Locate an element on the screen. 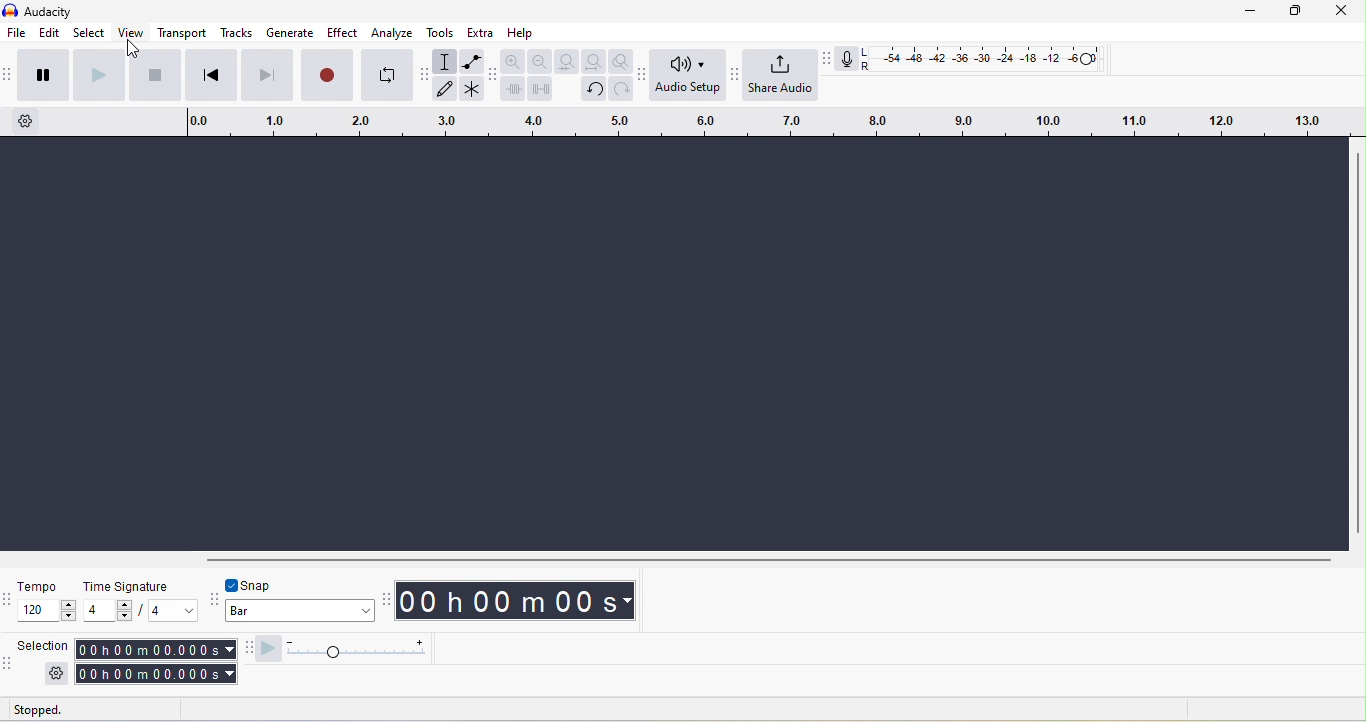  skip to end is located at coordinates (267, 76).